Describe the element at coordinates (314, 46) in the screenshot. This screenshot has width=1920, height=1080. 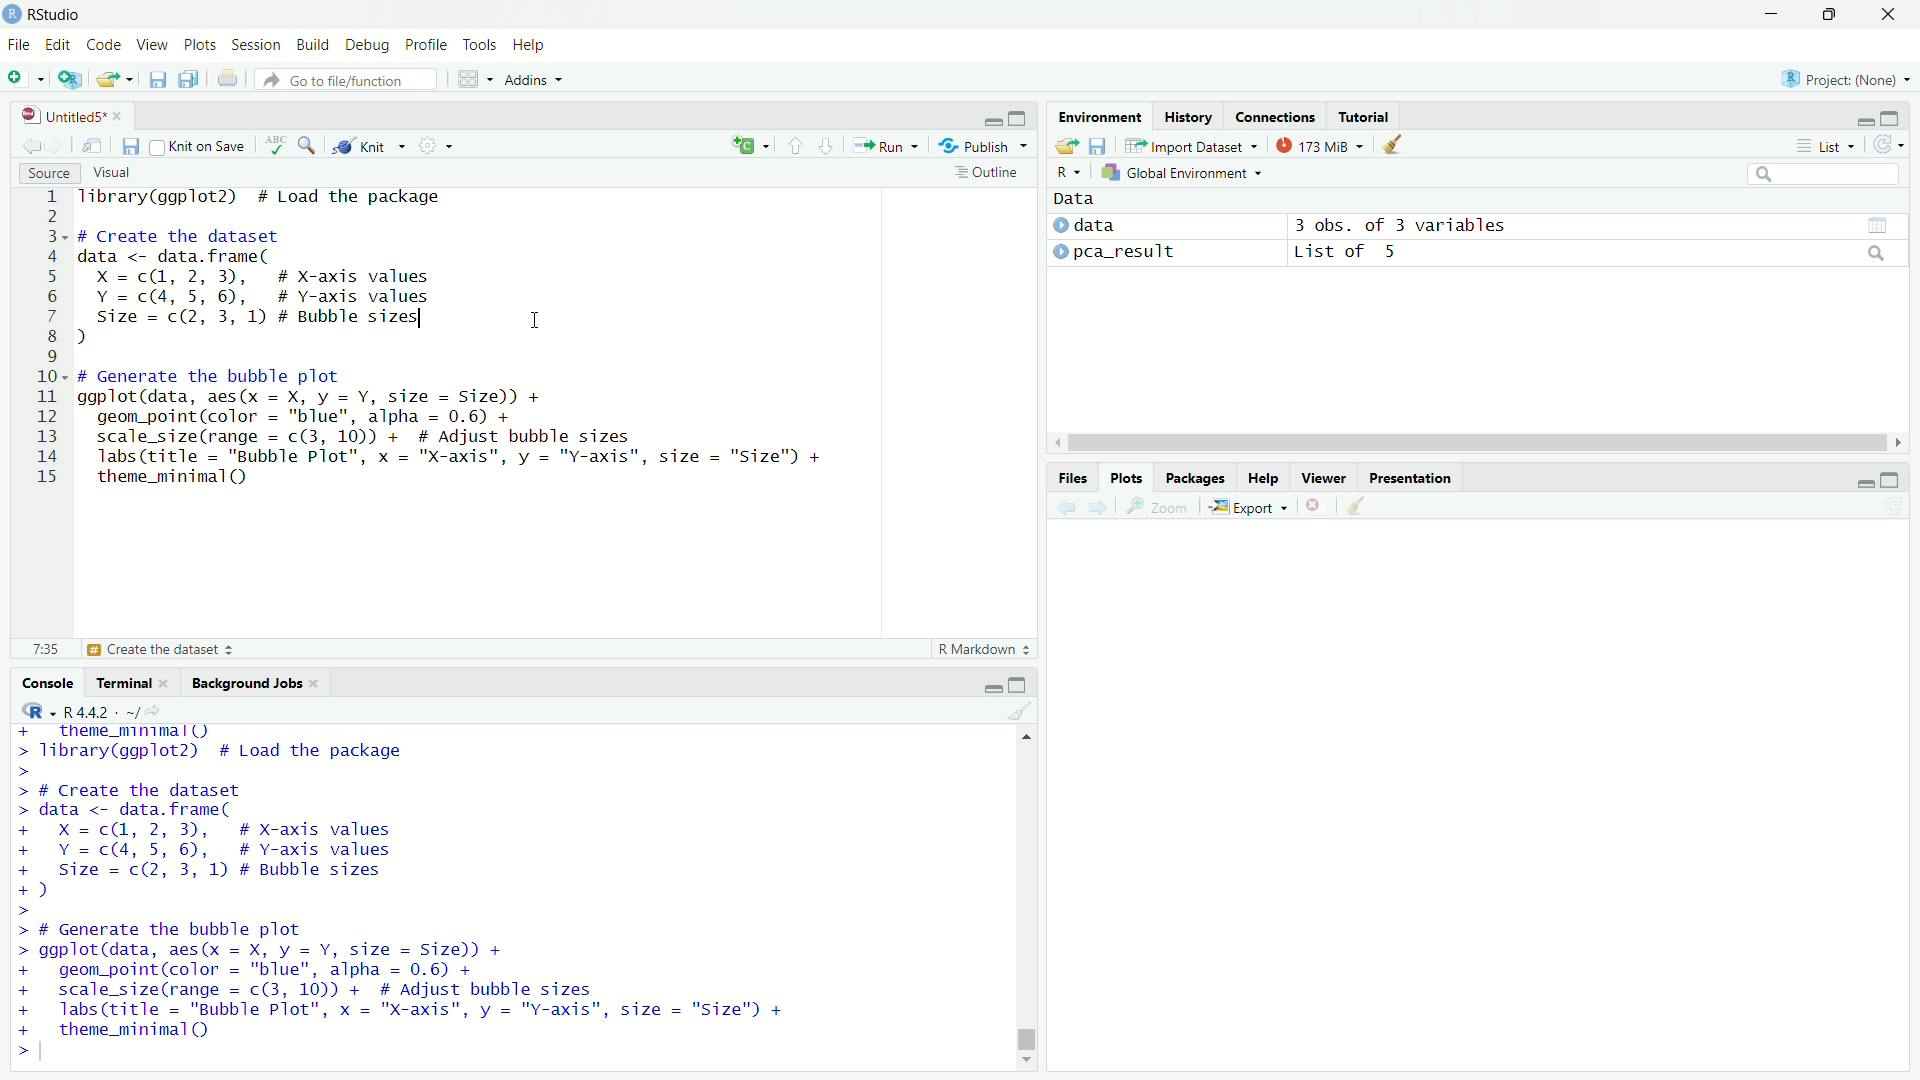
I see `build` at that location.